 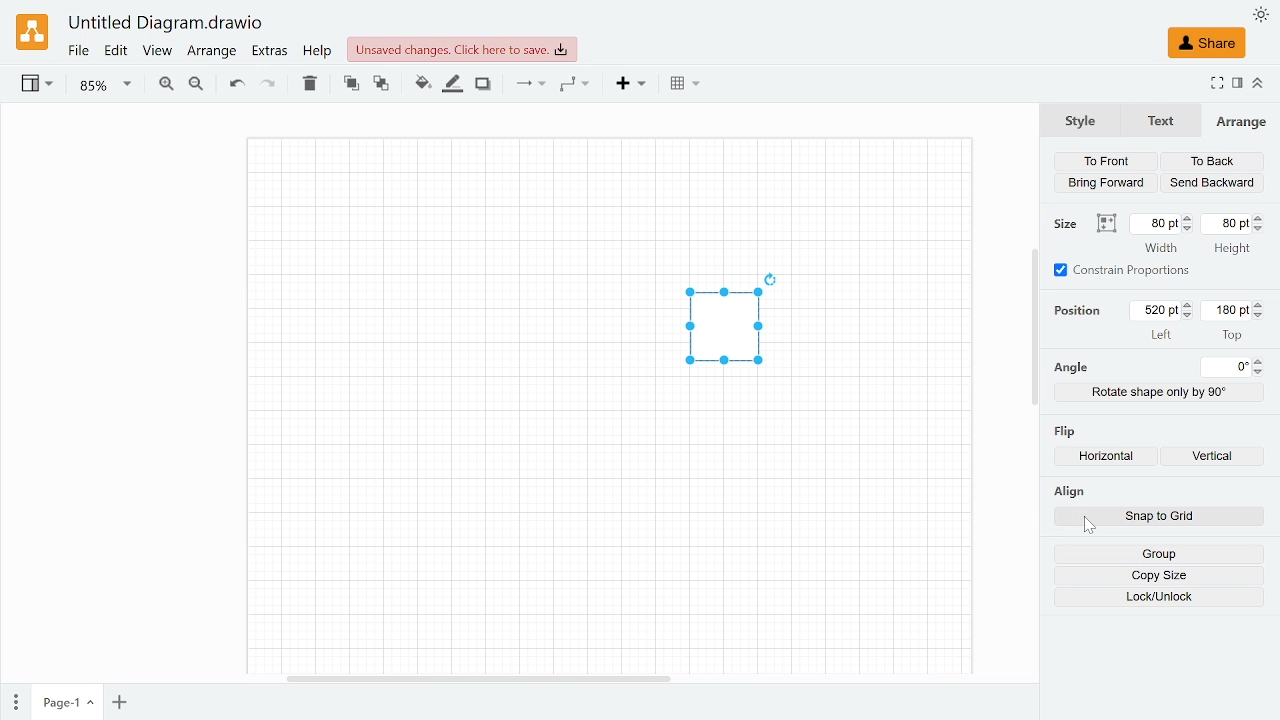 I want to click on Connections, so click(x=528, y=84).